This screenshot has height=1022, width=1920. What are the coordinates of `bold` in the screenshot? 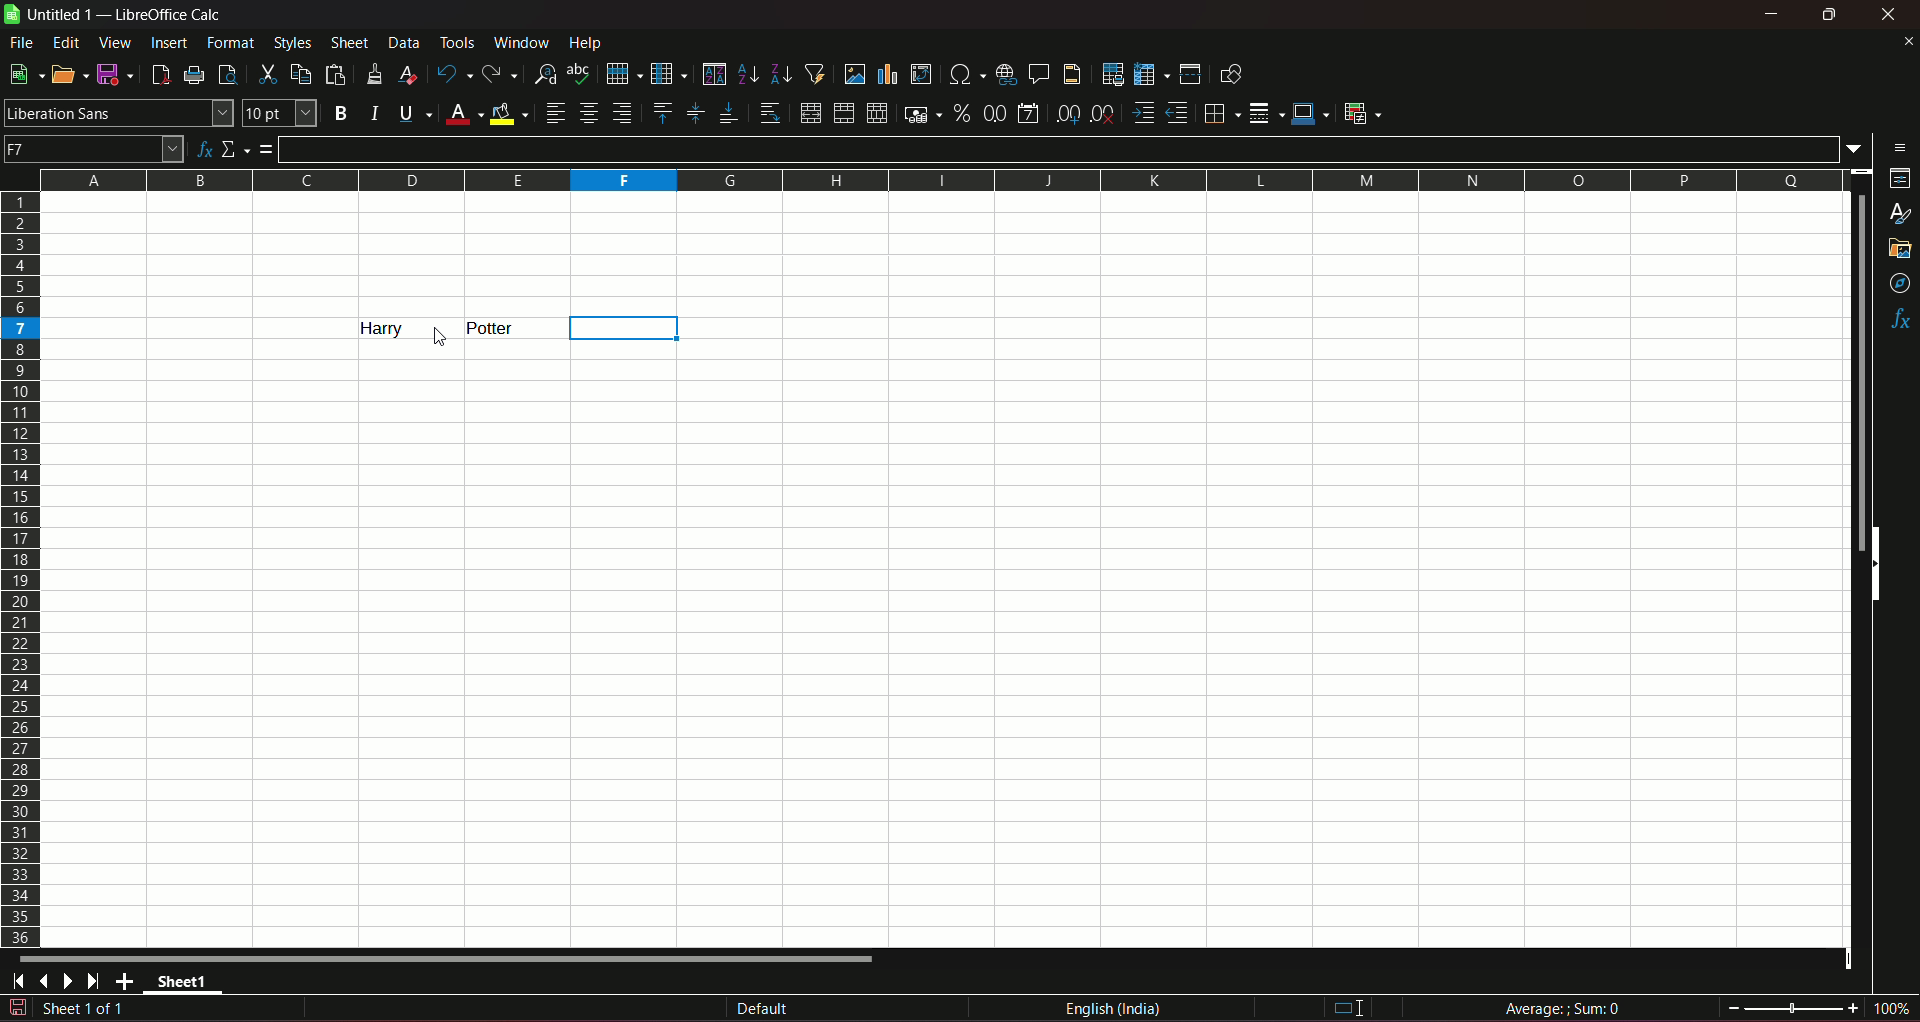 It's located at (340, 114).